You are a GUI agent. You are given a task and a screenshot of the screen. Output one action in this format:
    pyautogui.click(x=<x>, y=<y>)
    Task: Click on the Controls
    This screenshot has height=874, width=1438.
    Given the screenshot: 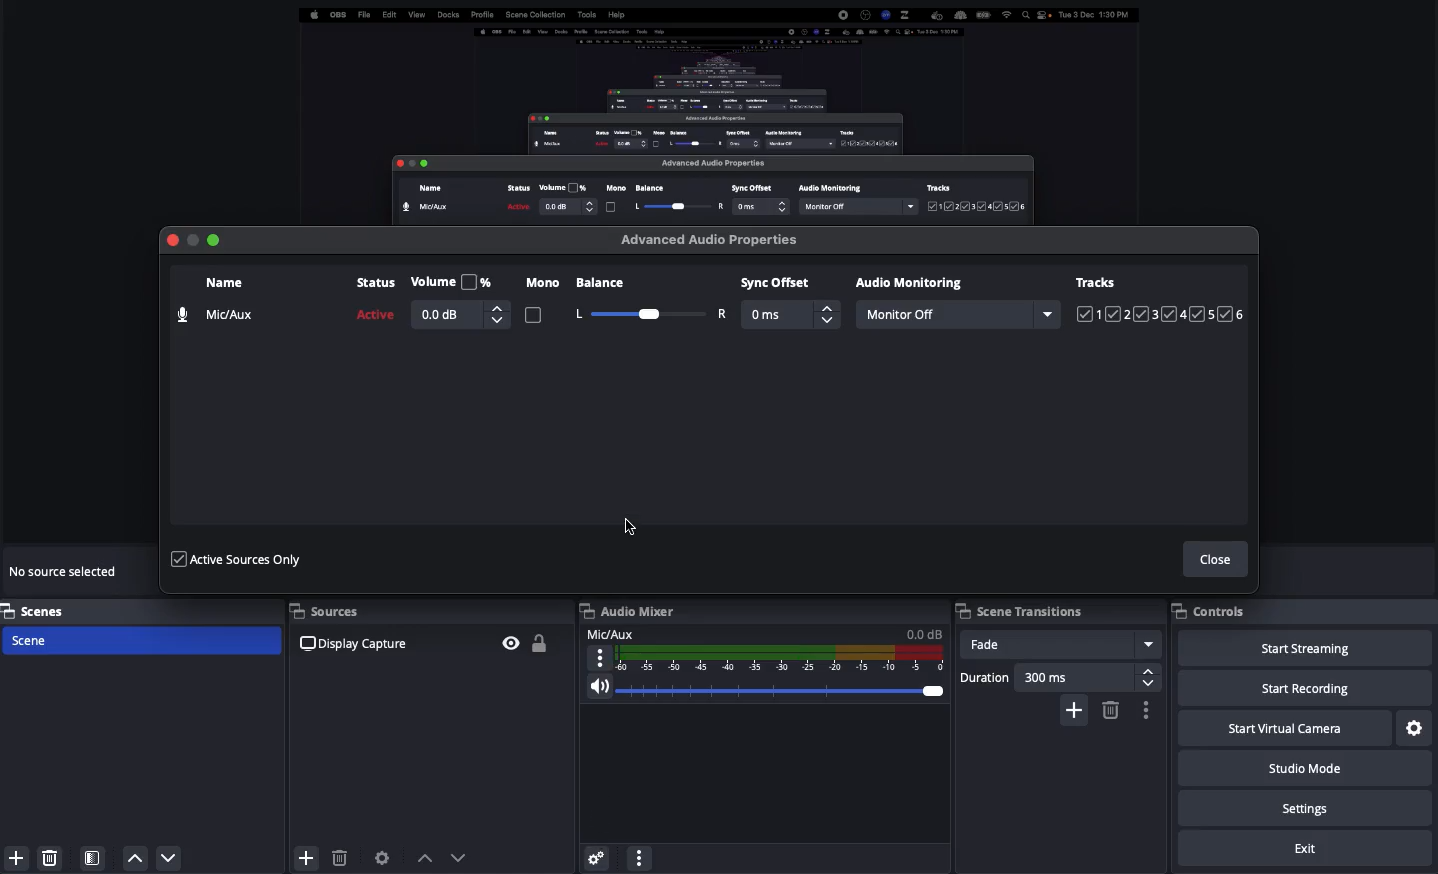 What is the action you would take?
    pyautogui.click(x=1209, y=610)
    